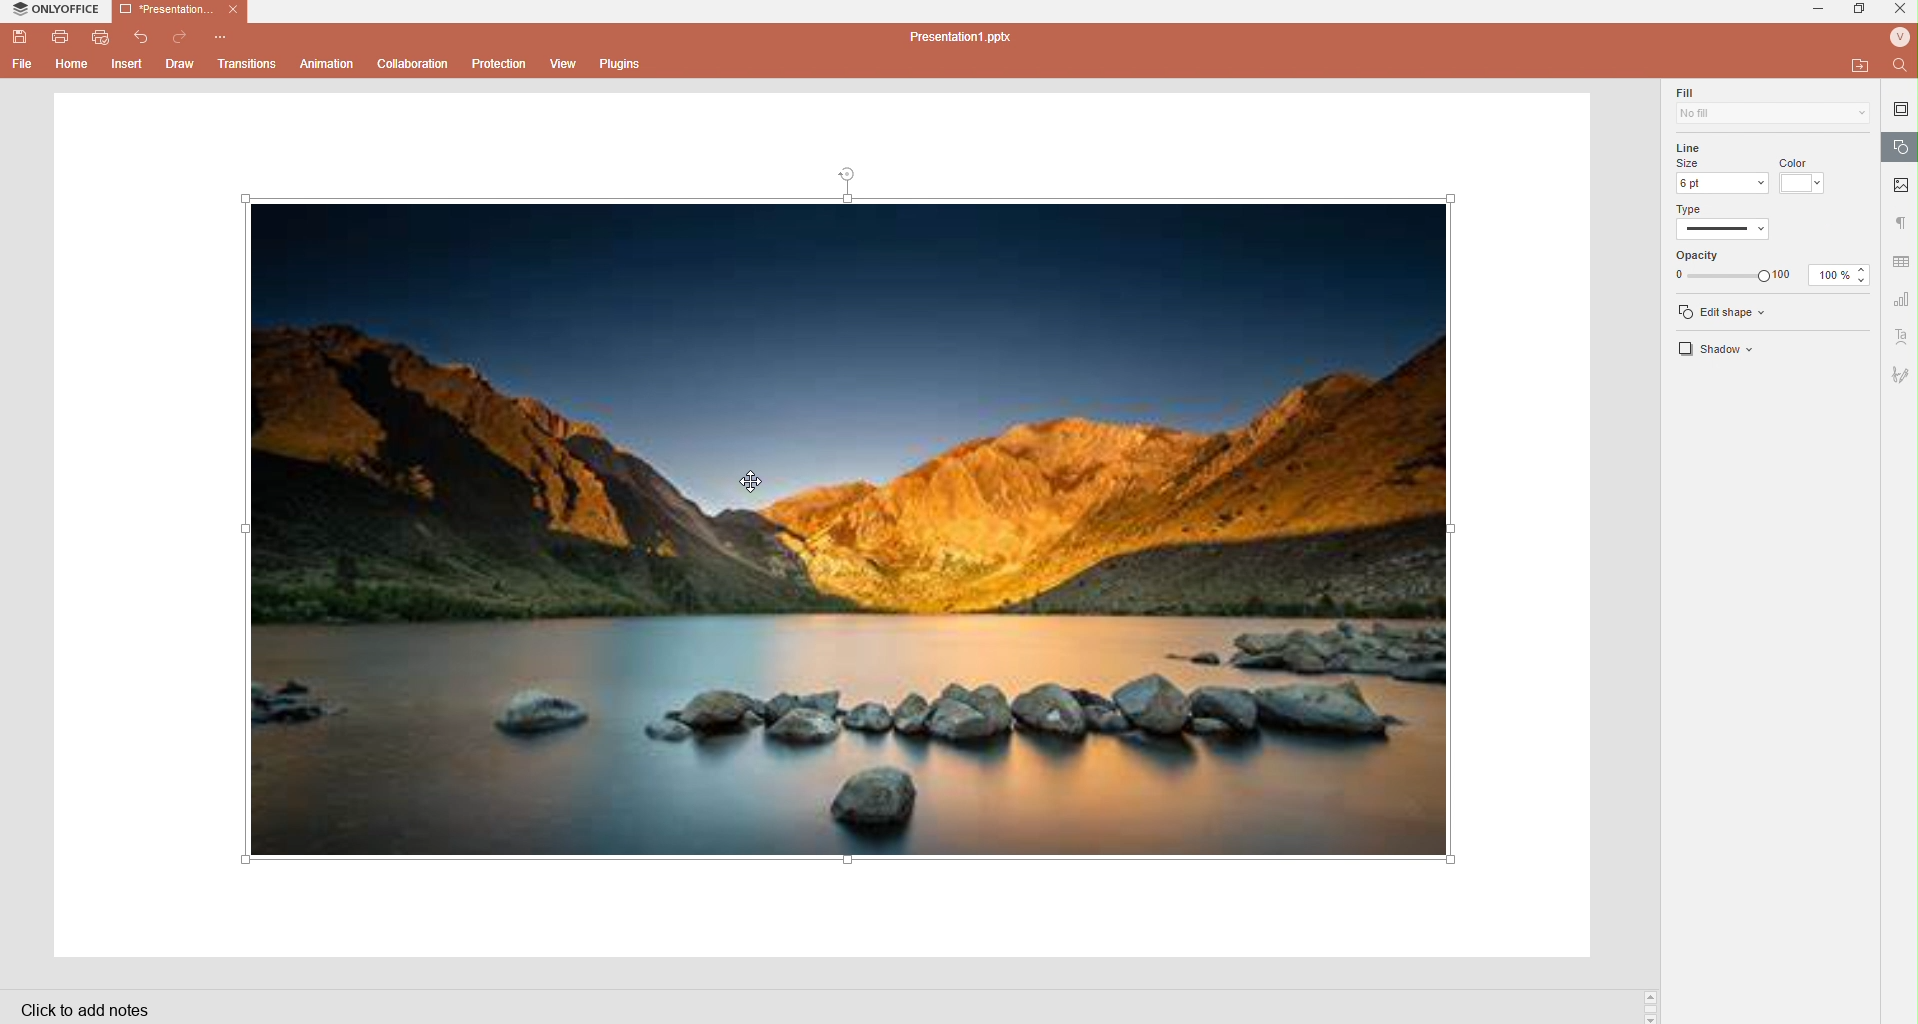  What do you see at coordinates (1902, 149) in the screenshot?
I see `Shape settings` at bounding box center [1902, 149].